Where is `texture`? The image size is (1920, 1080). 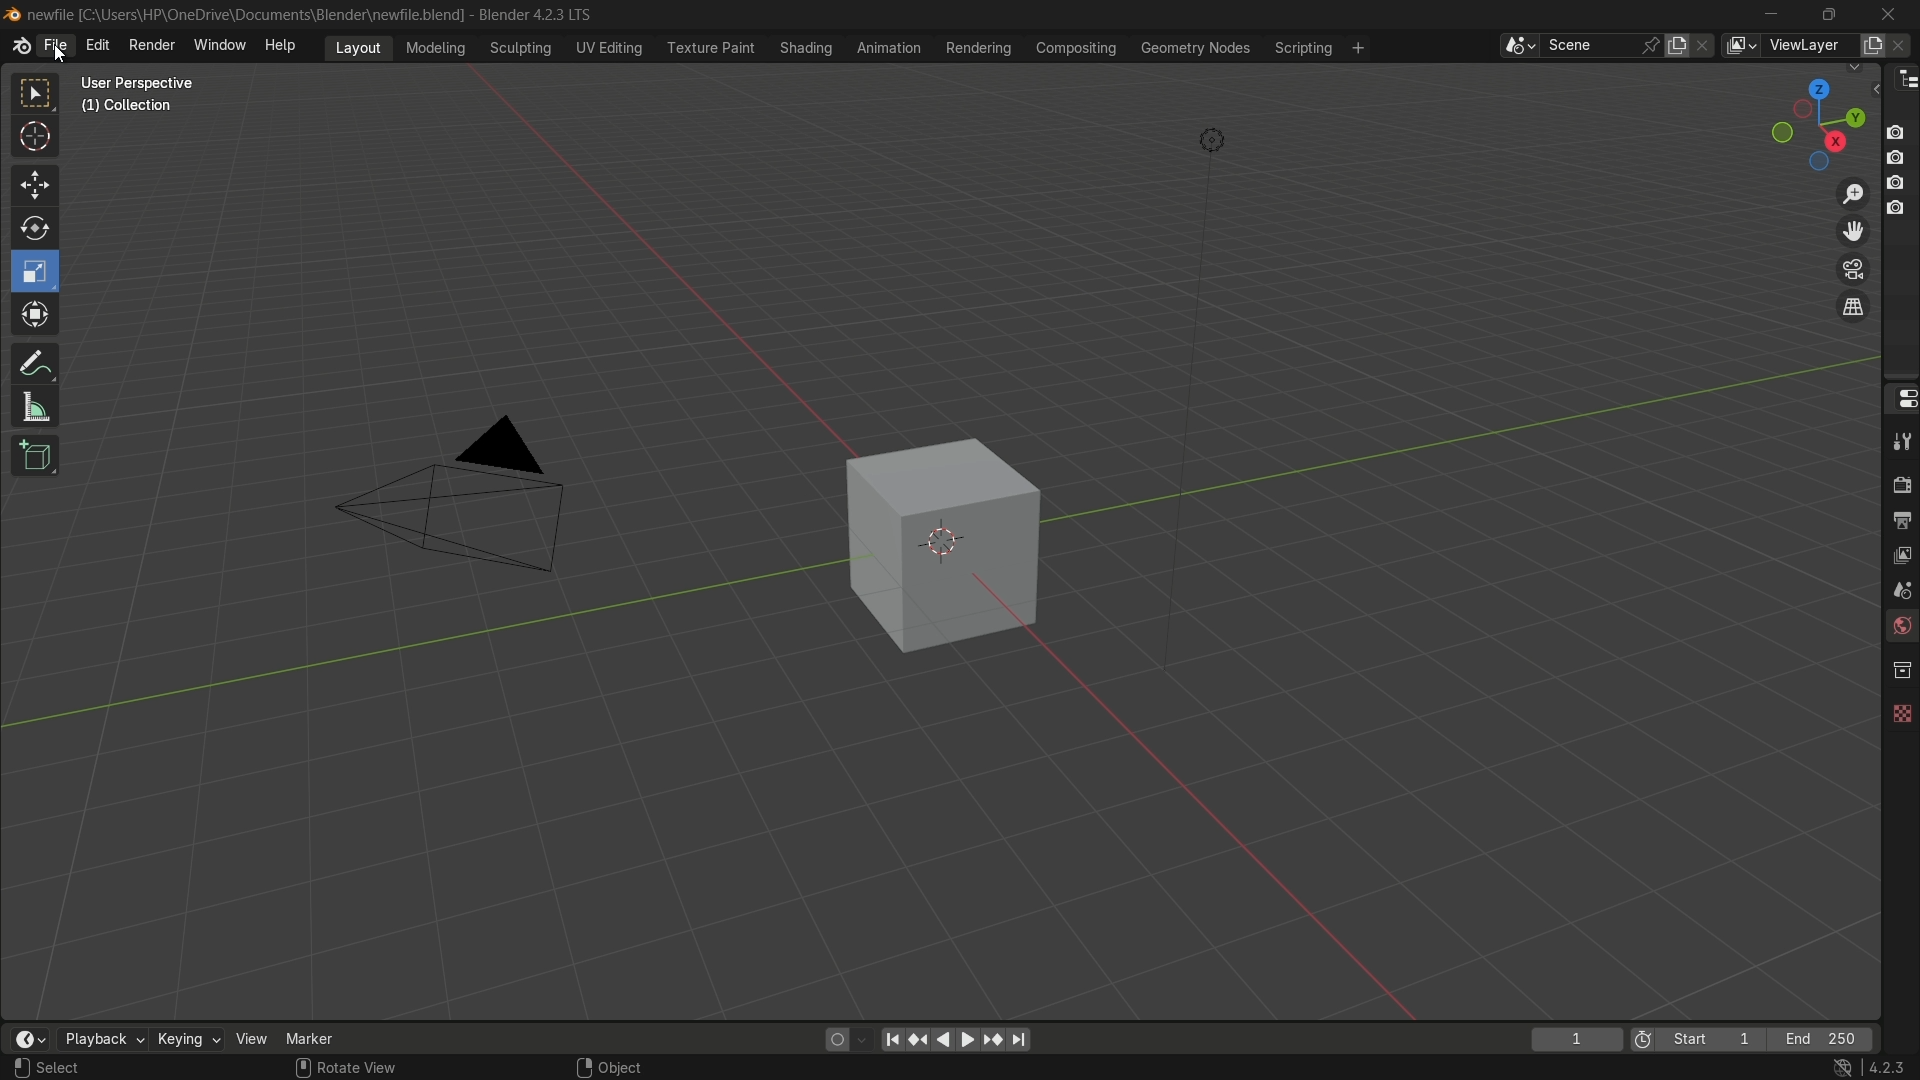 texture is located at coordinates (1900, 709).